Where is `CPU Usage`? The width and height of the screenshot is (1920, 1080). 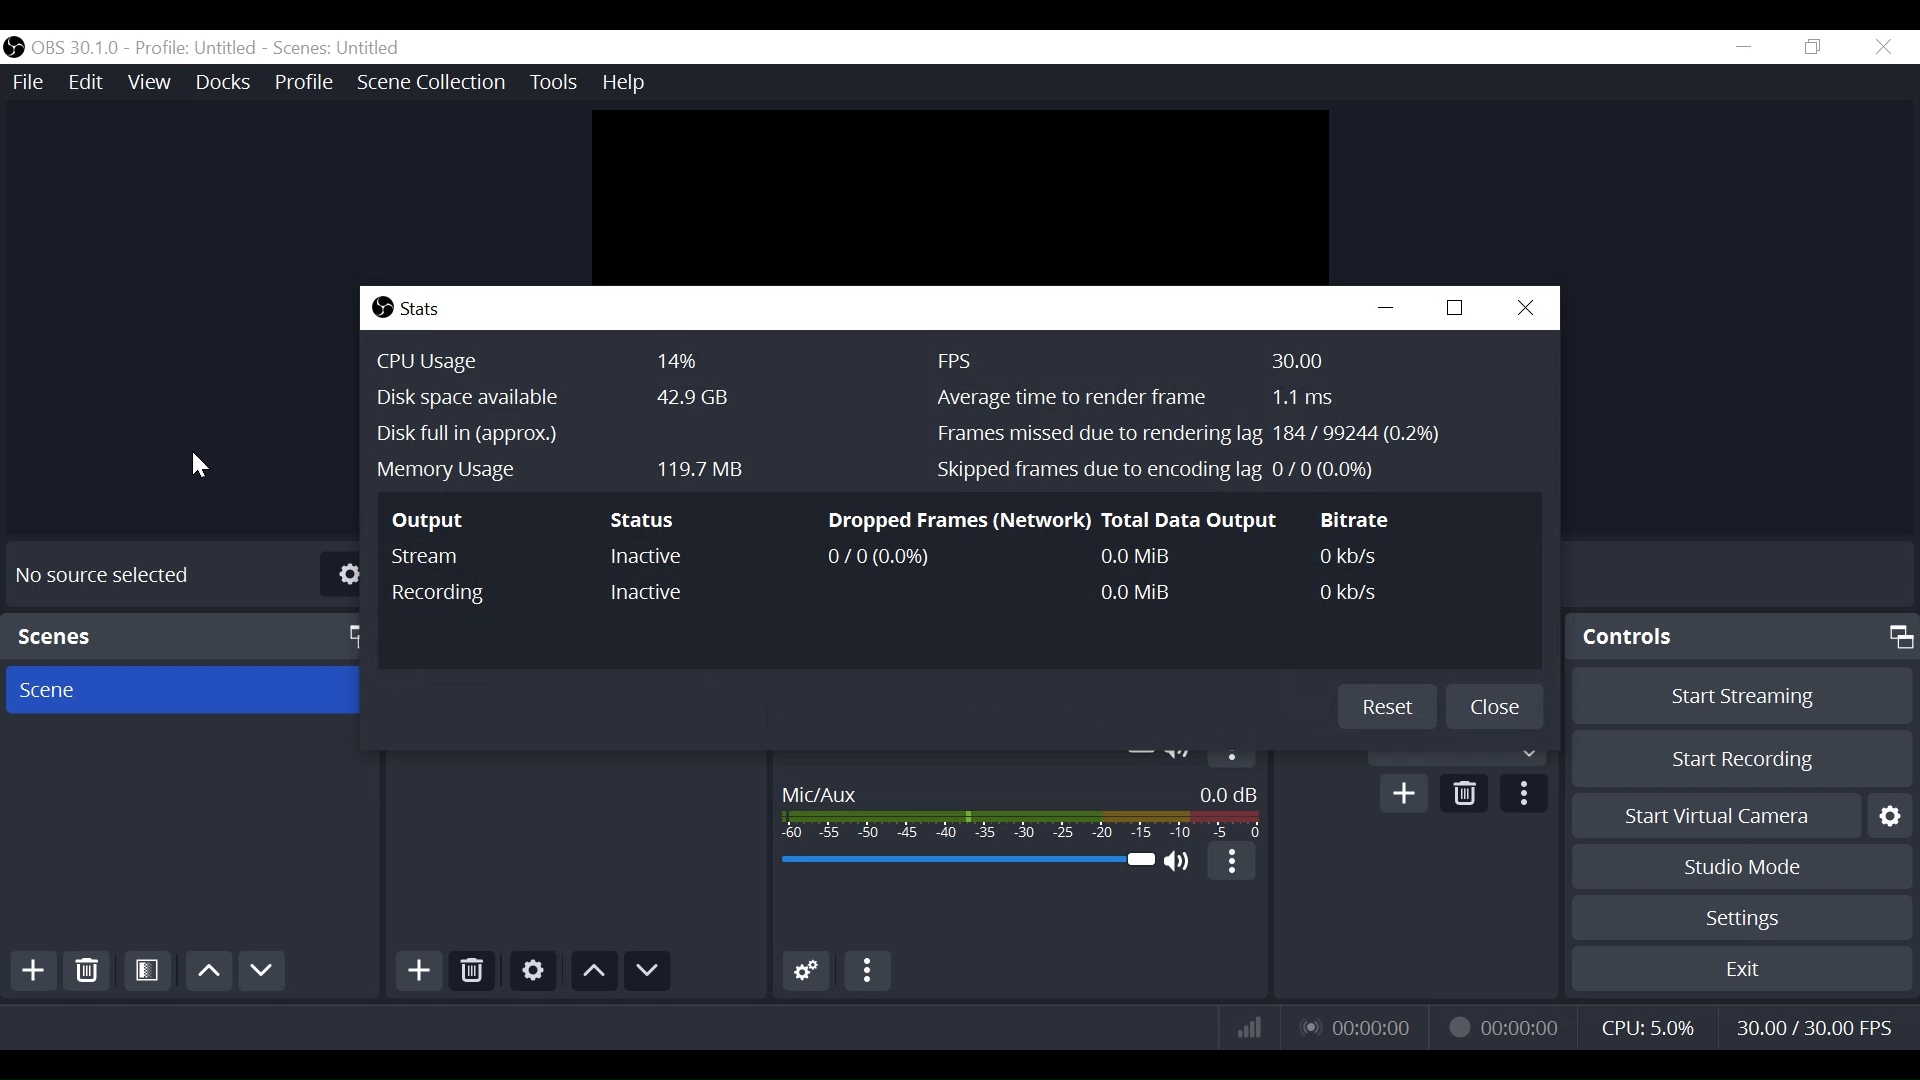
CPU Usage is located at coordinates (634, 360).